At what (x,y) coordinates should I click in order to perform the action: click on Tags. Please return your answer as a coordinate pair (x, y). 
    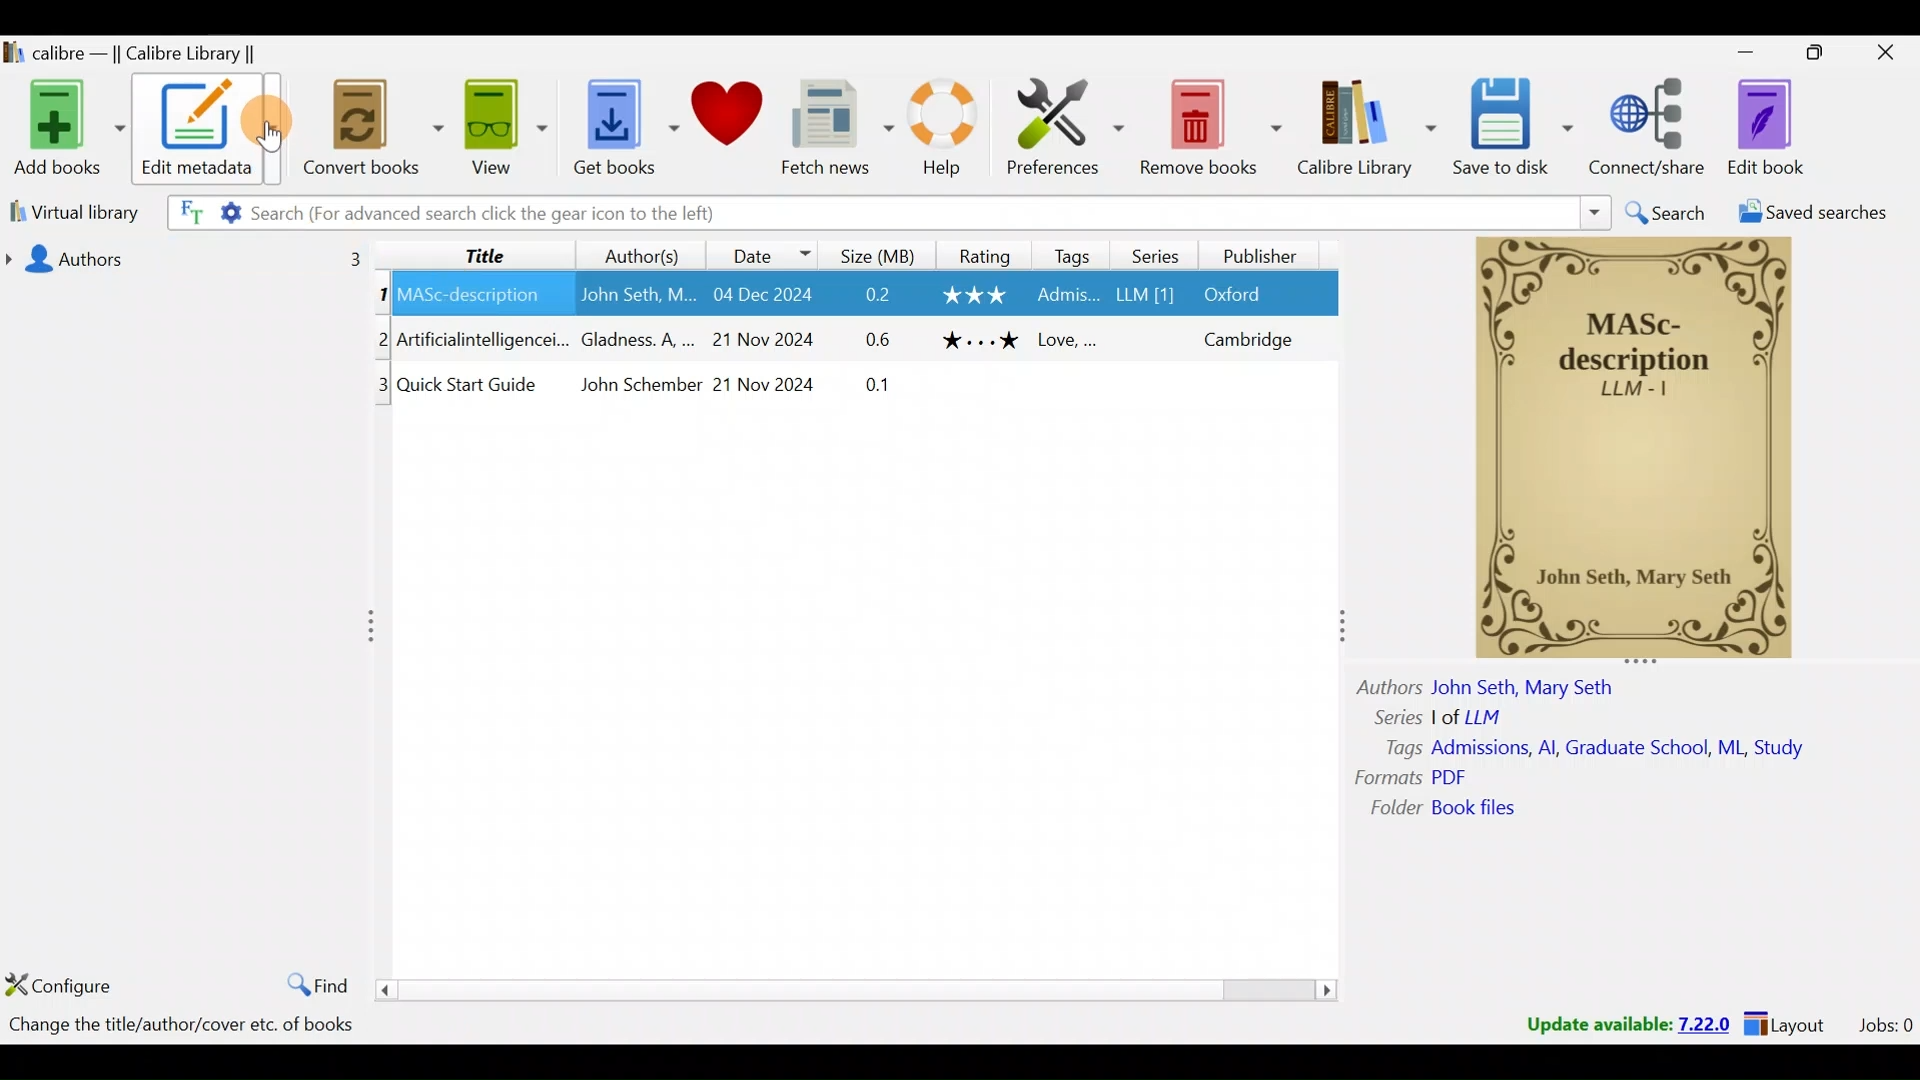
    Looking at the image, I should click on (1071, 254).